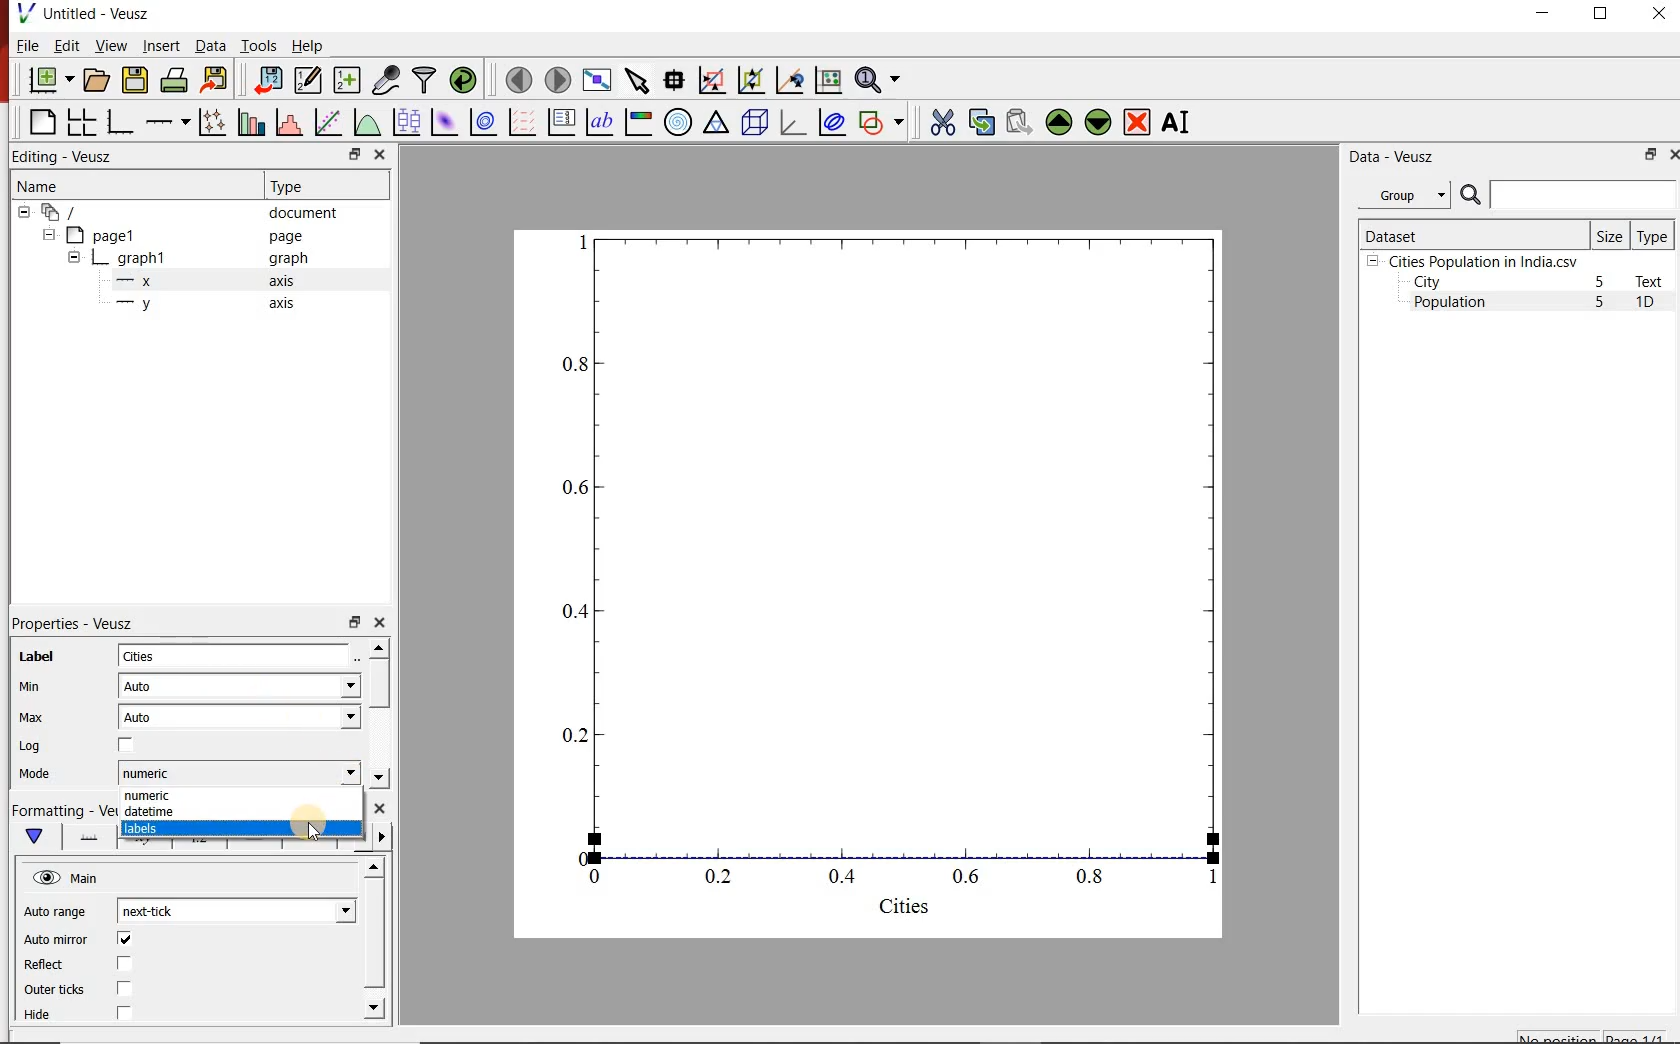 The image size is (1680, 1044). I want to click on numeric, so click(221, 795).